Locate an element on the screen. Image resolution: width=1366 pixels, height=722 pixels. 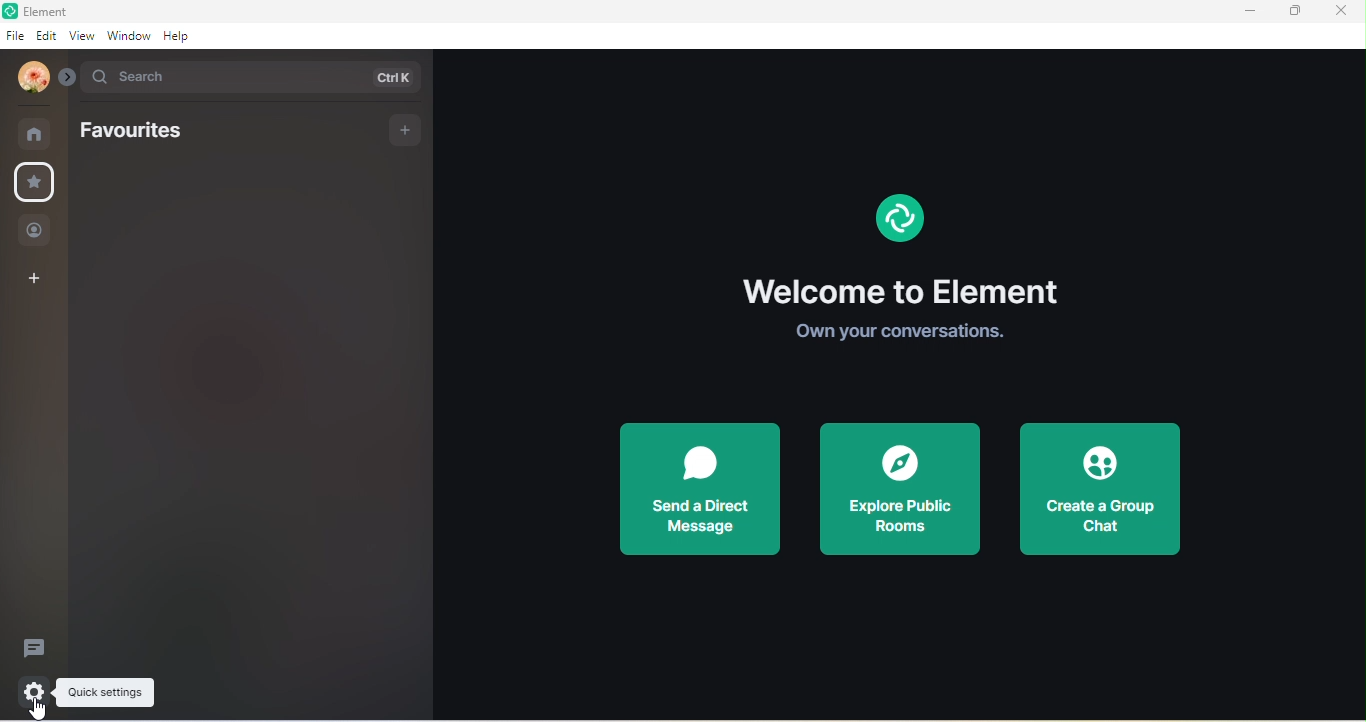
drop down is located at coordinates (65, 76).